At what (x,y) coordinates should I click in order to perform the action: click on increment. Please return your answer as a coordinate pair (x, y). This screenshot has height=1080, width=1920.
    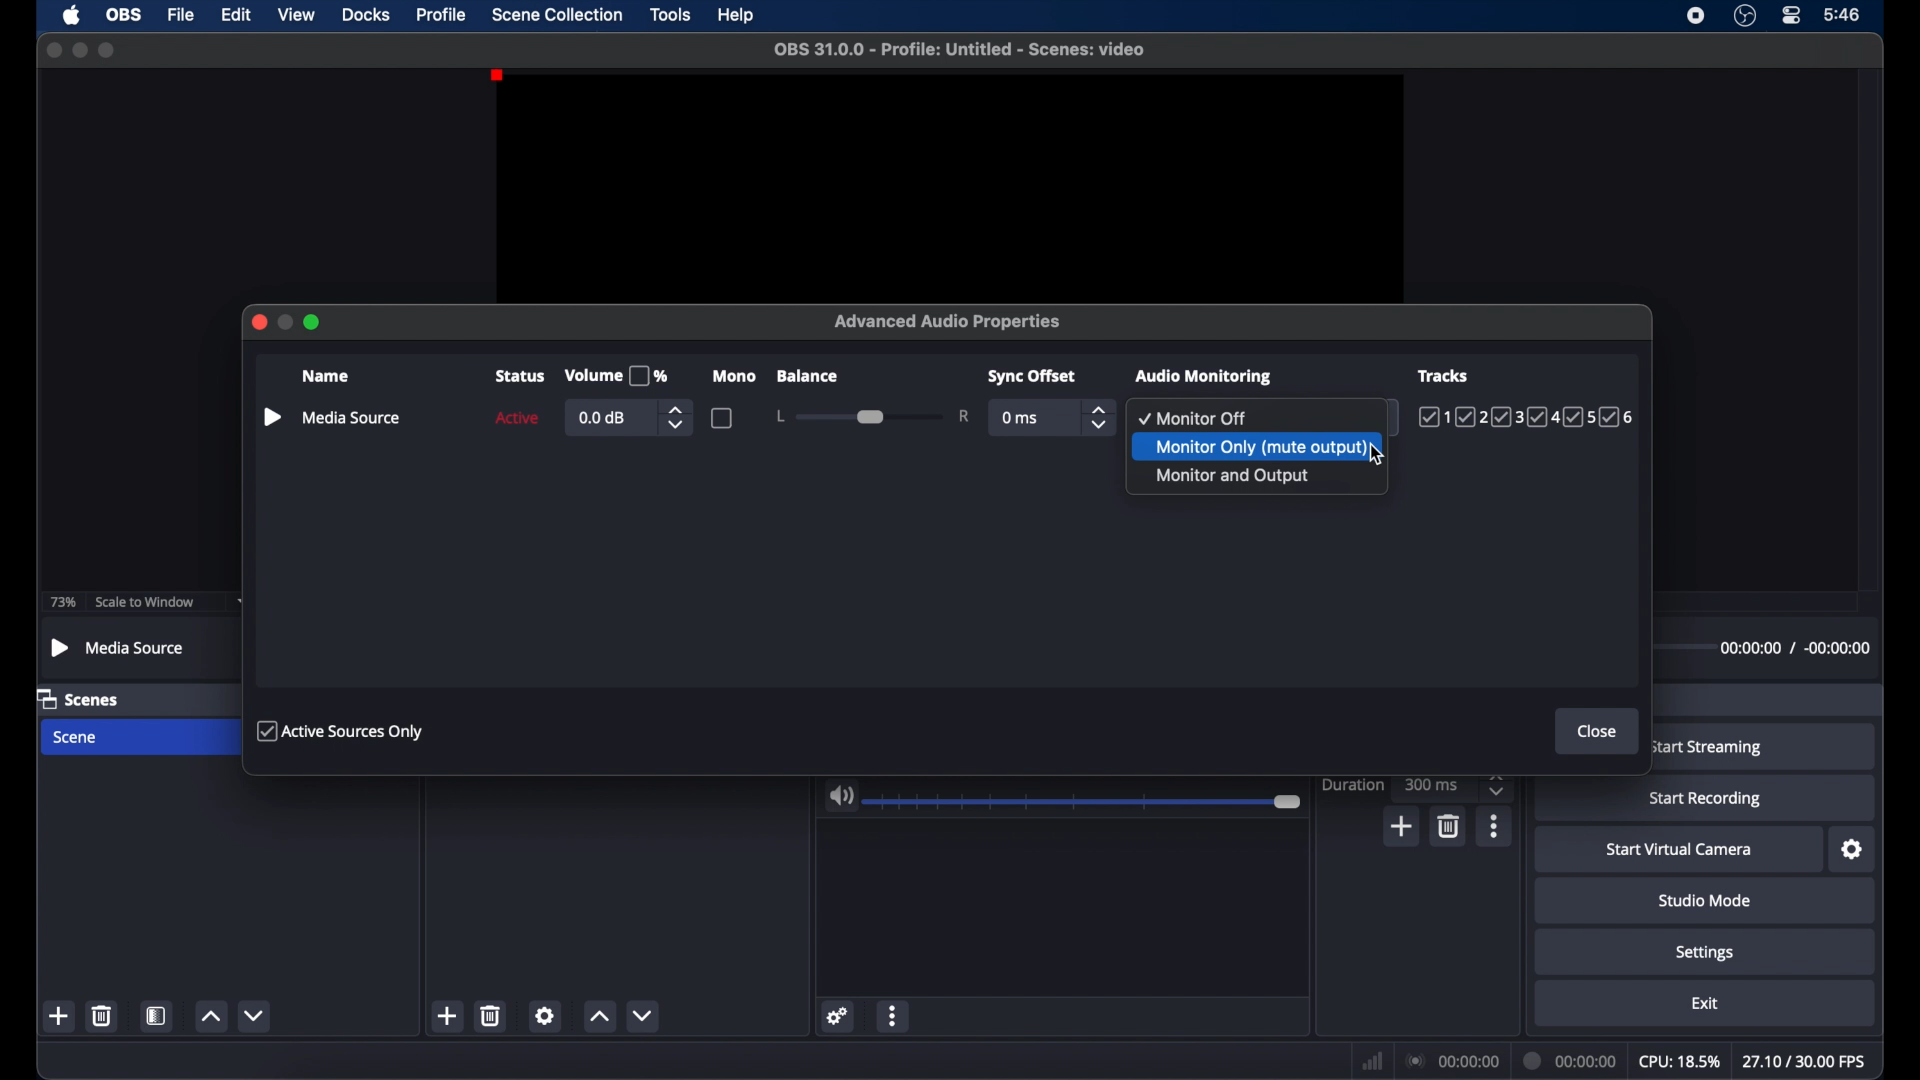
    Looking at the image, I should click on (210, 1017).